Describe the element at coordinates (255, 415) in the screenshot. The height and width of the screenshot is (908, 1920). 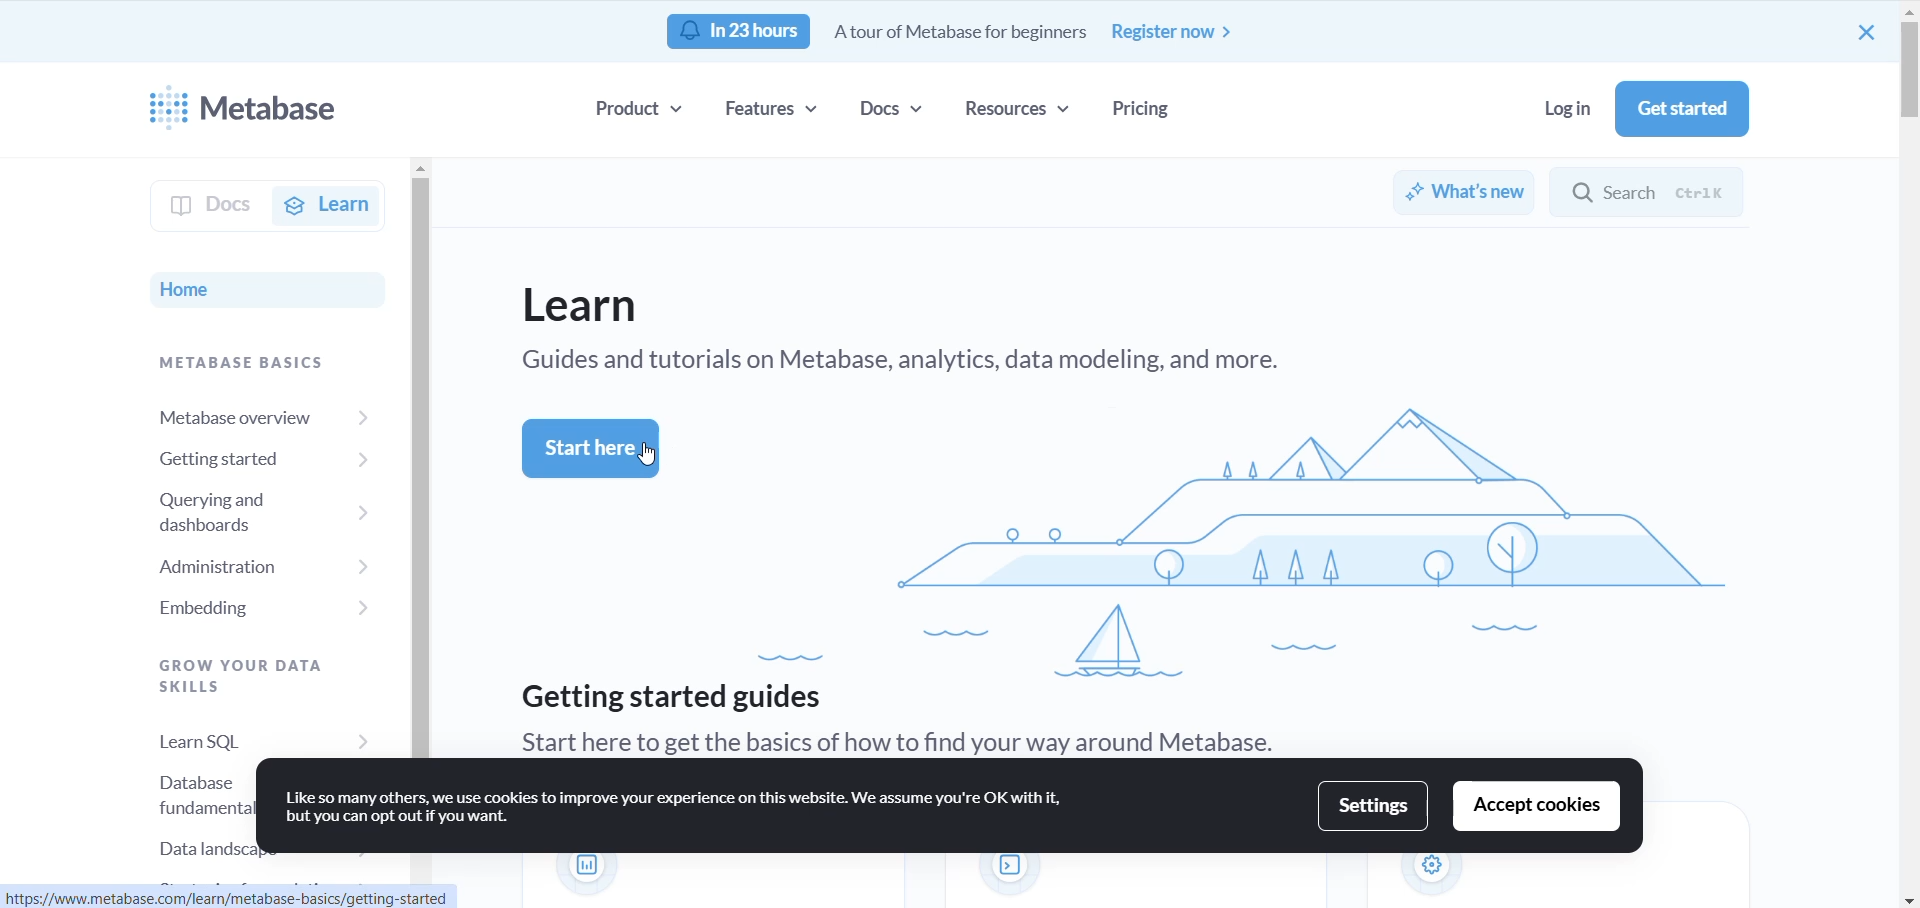
I see `metabase overview` at that location.